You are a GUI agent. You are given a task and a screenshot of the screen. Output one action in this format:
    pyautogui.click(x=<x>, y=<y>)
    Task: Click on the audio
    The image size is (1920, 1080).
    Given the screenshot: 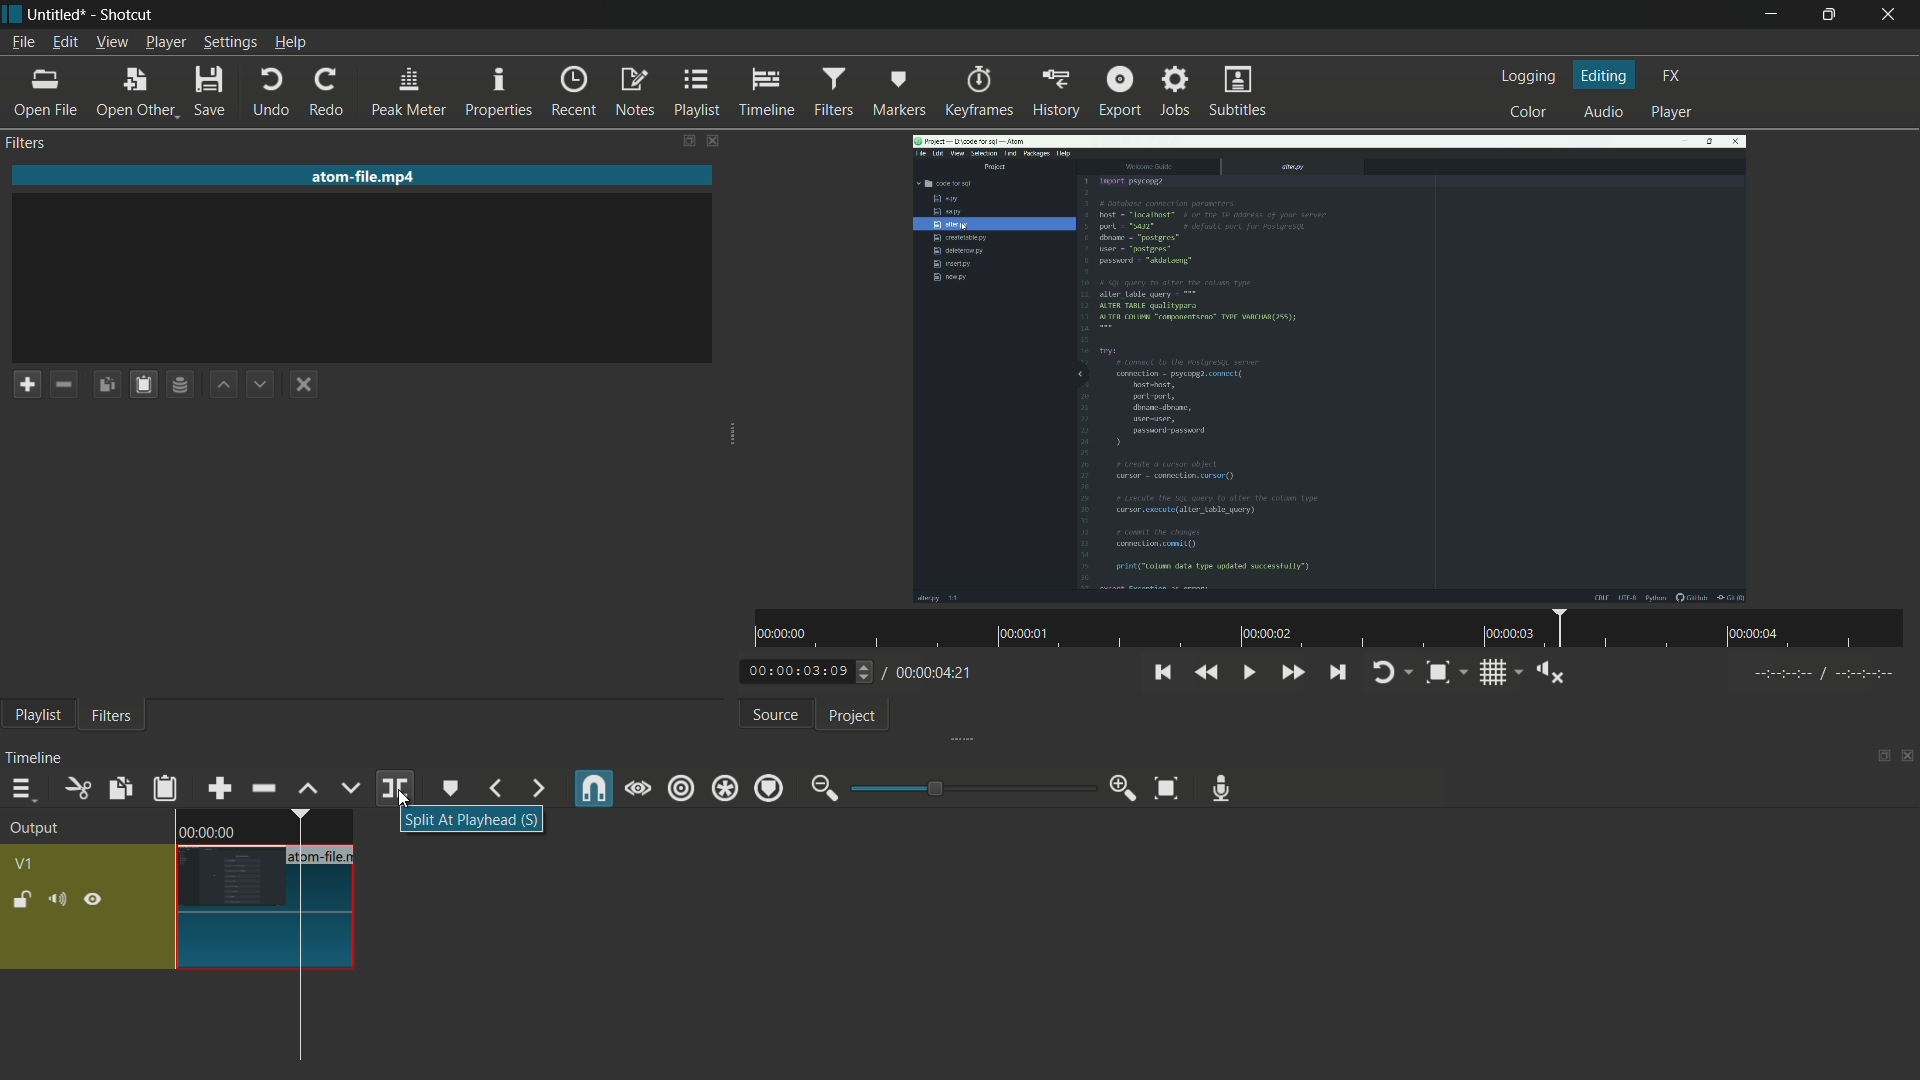 What is the action you would take?
    pyautogui.click(x=1605, y=111)
    